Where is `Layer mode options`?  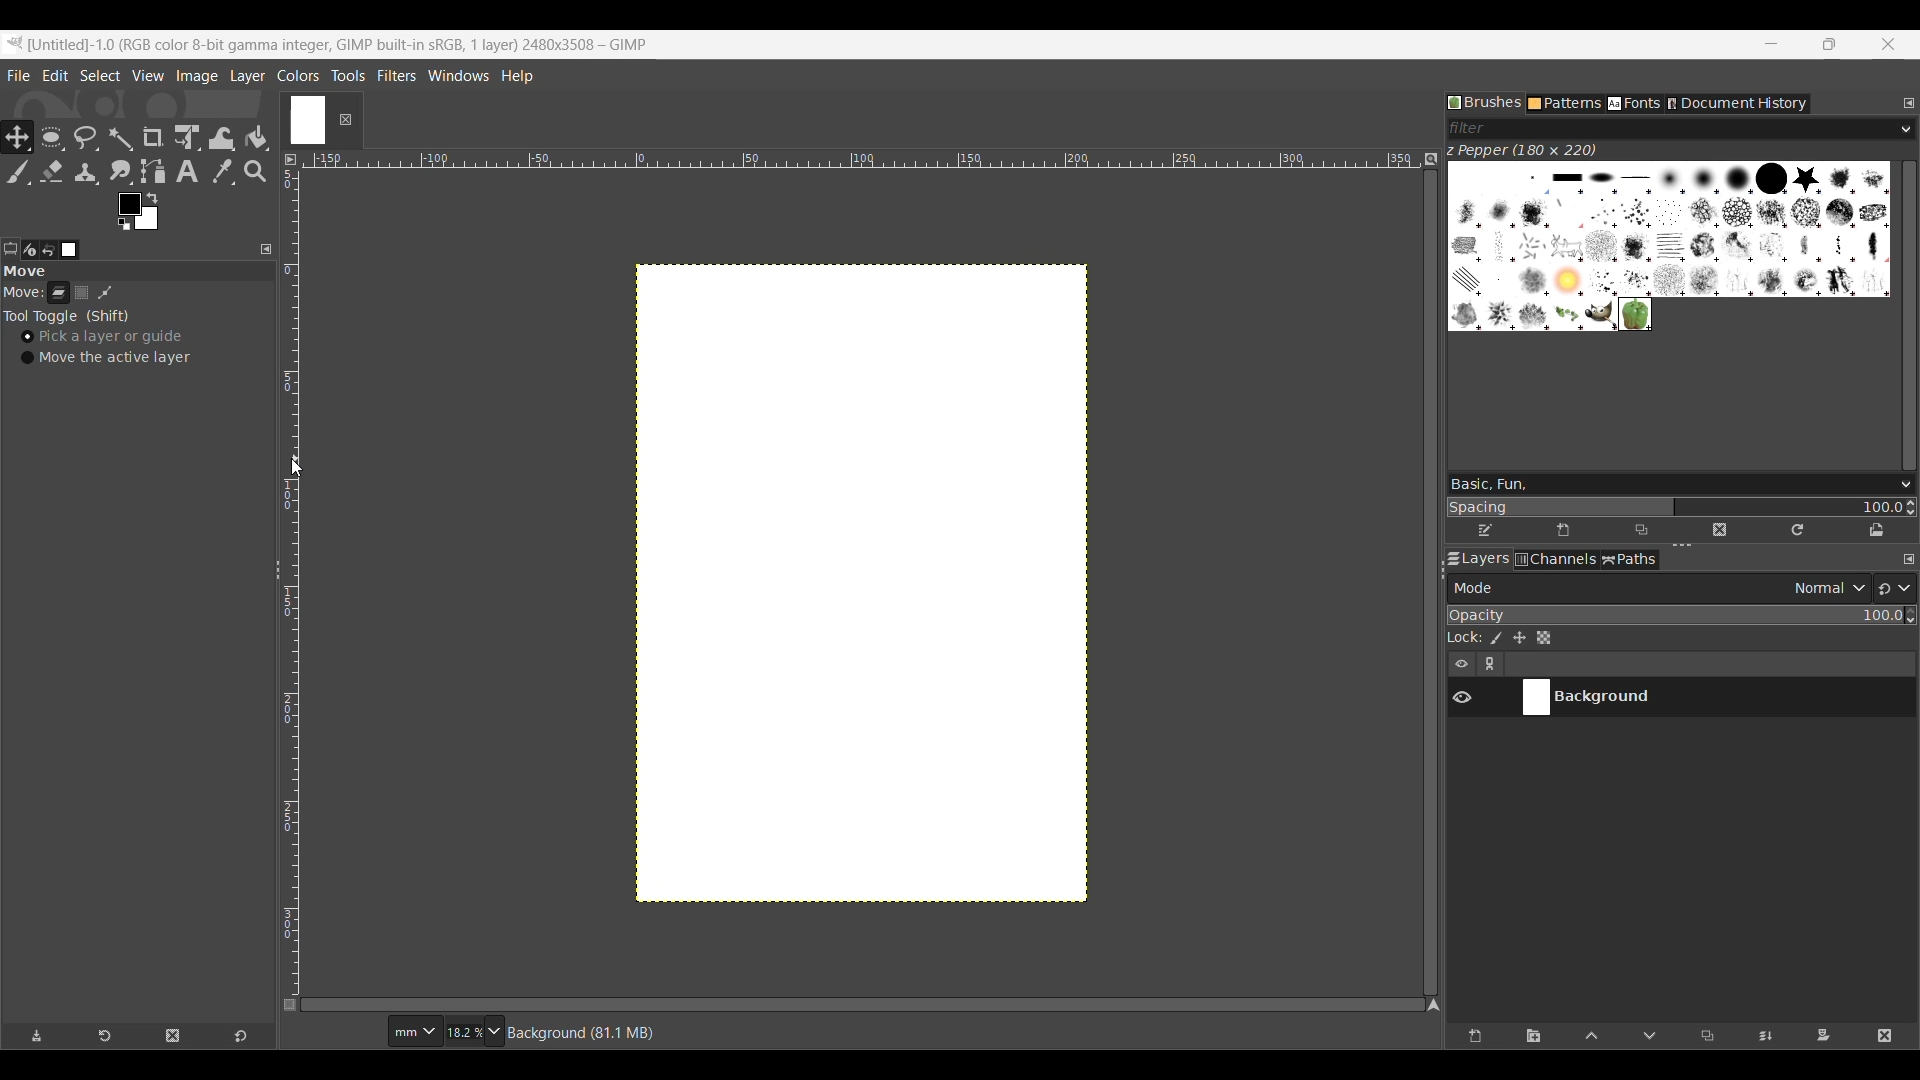 Layer mode options is located at coordinates (1658, 588).